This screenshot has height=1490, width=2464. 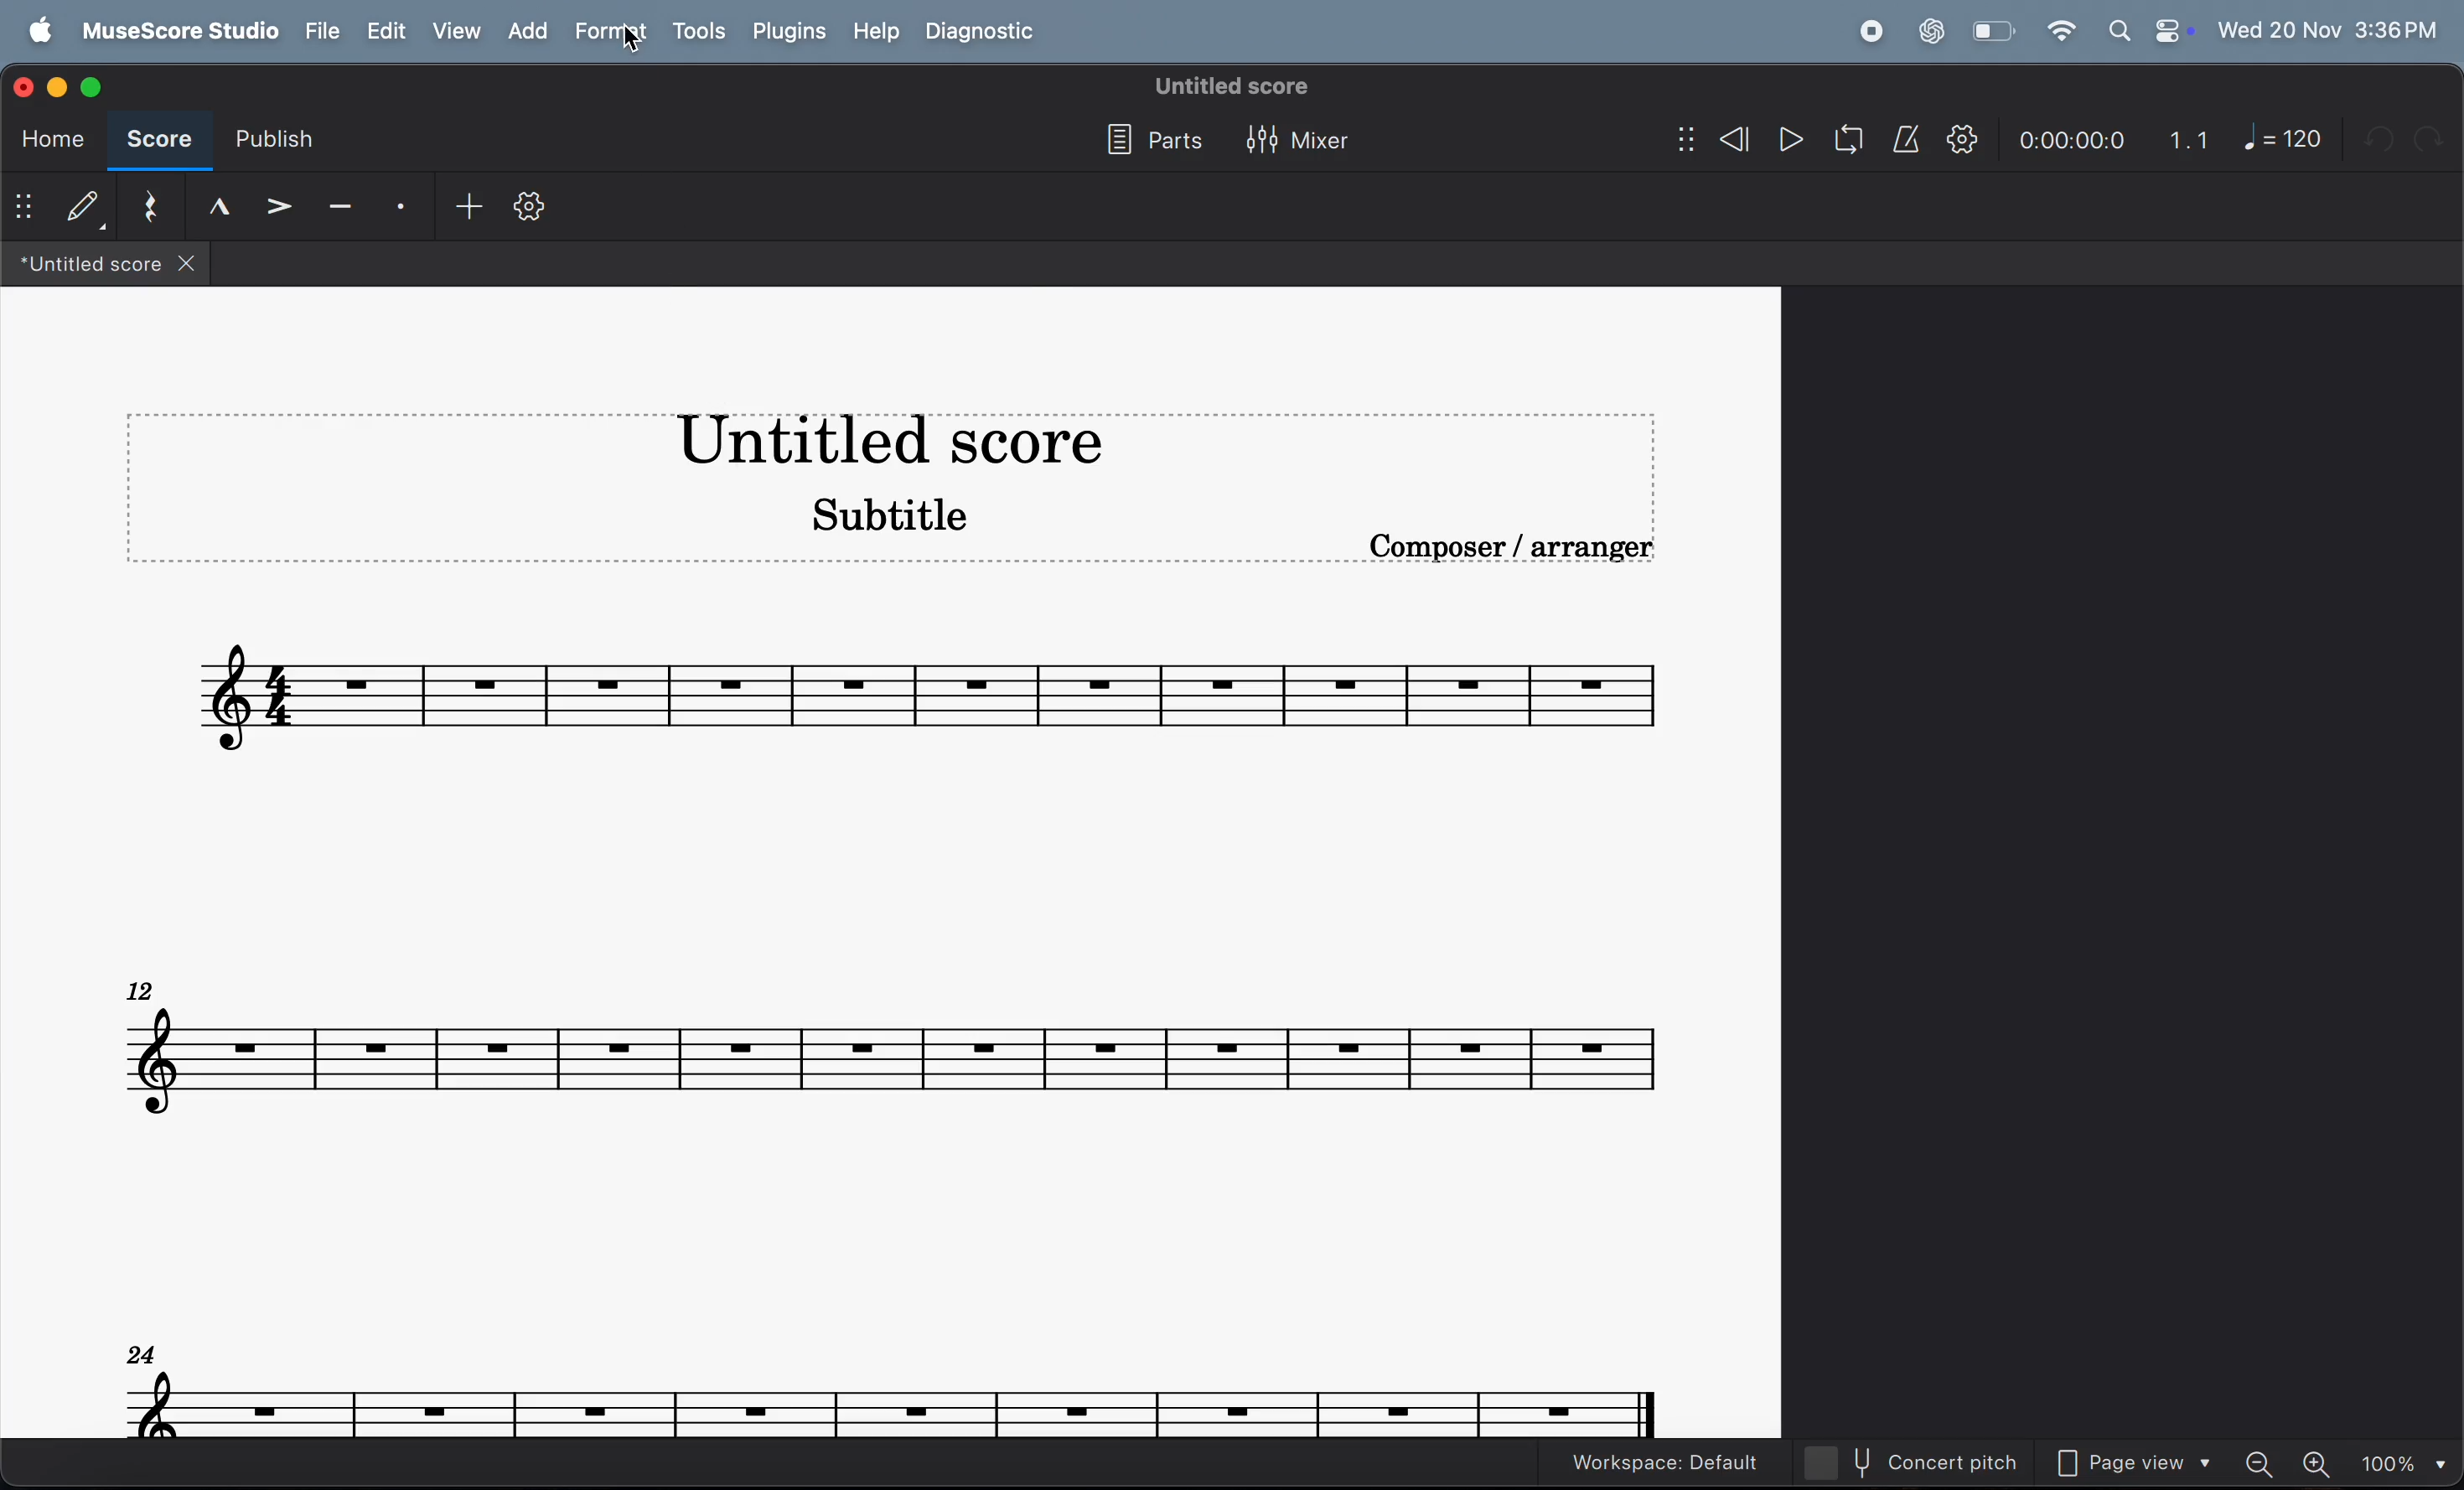 What do you see at coordinates (892, 1046) in the screenshot?
I see `notes` at bounding box center [892, 1046].